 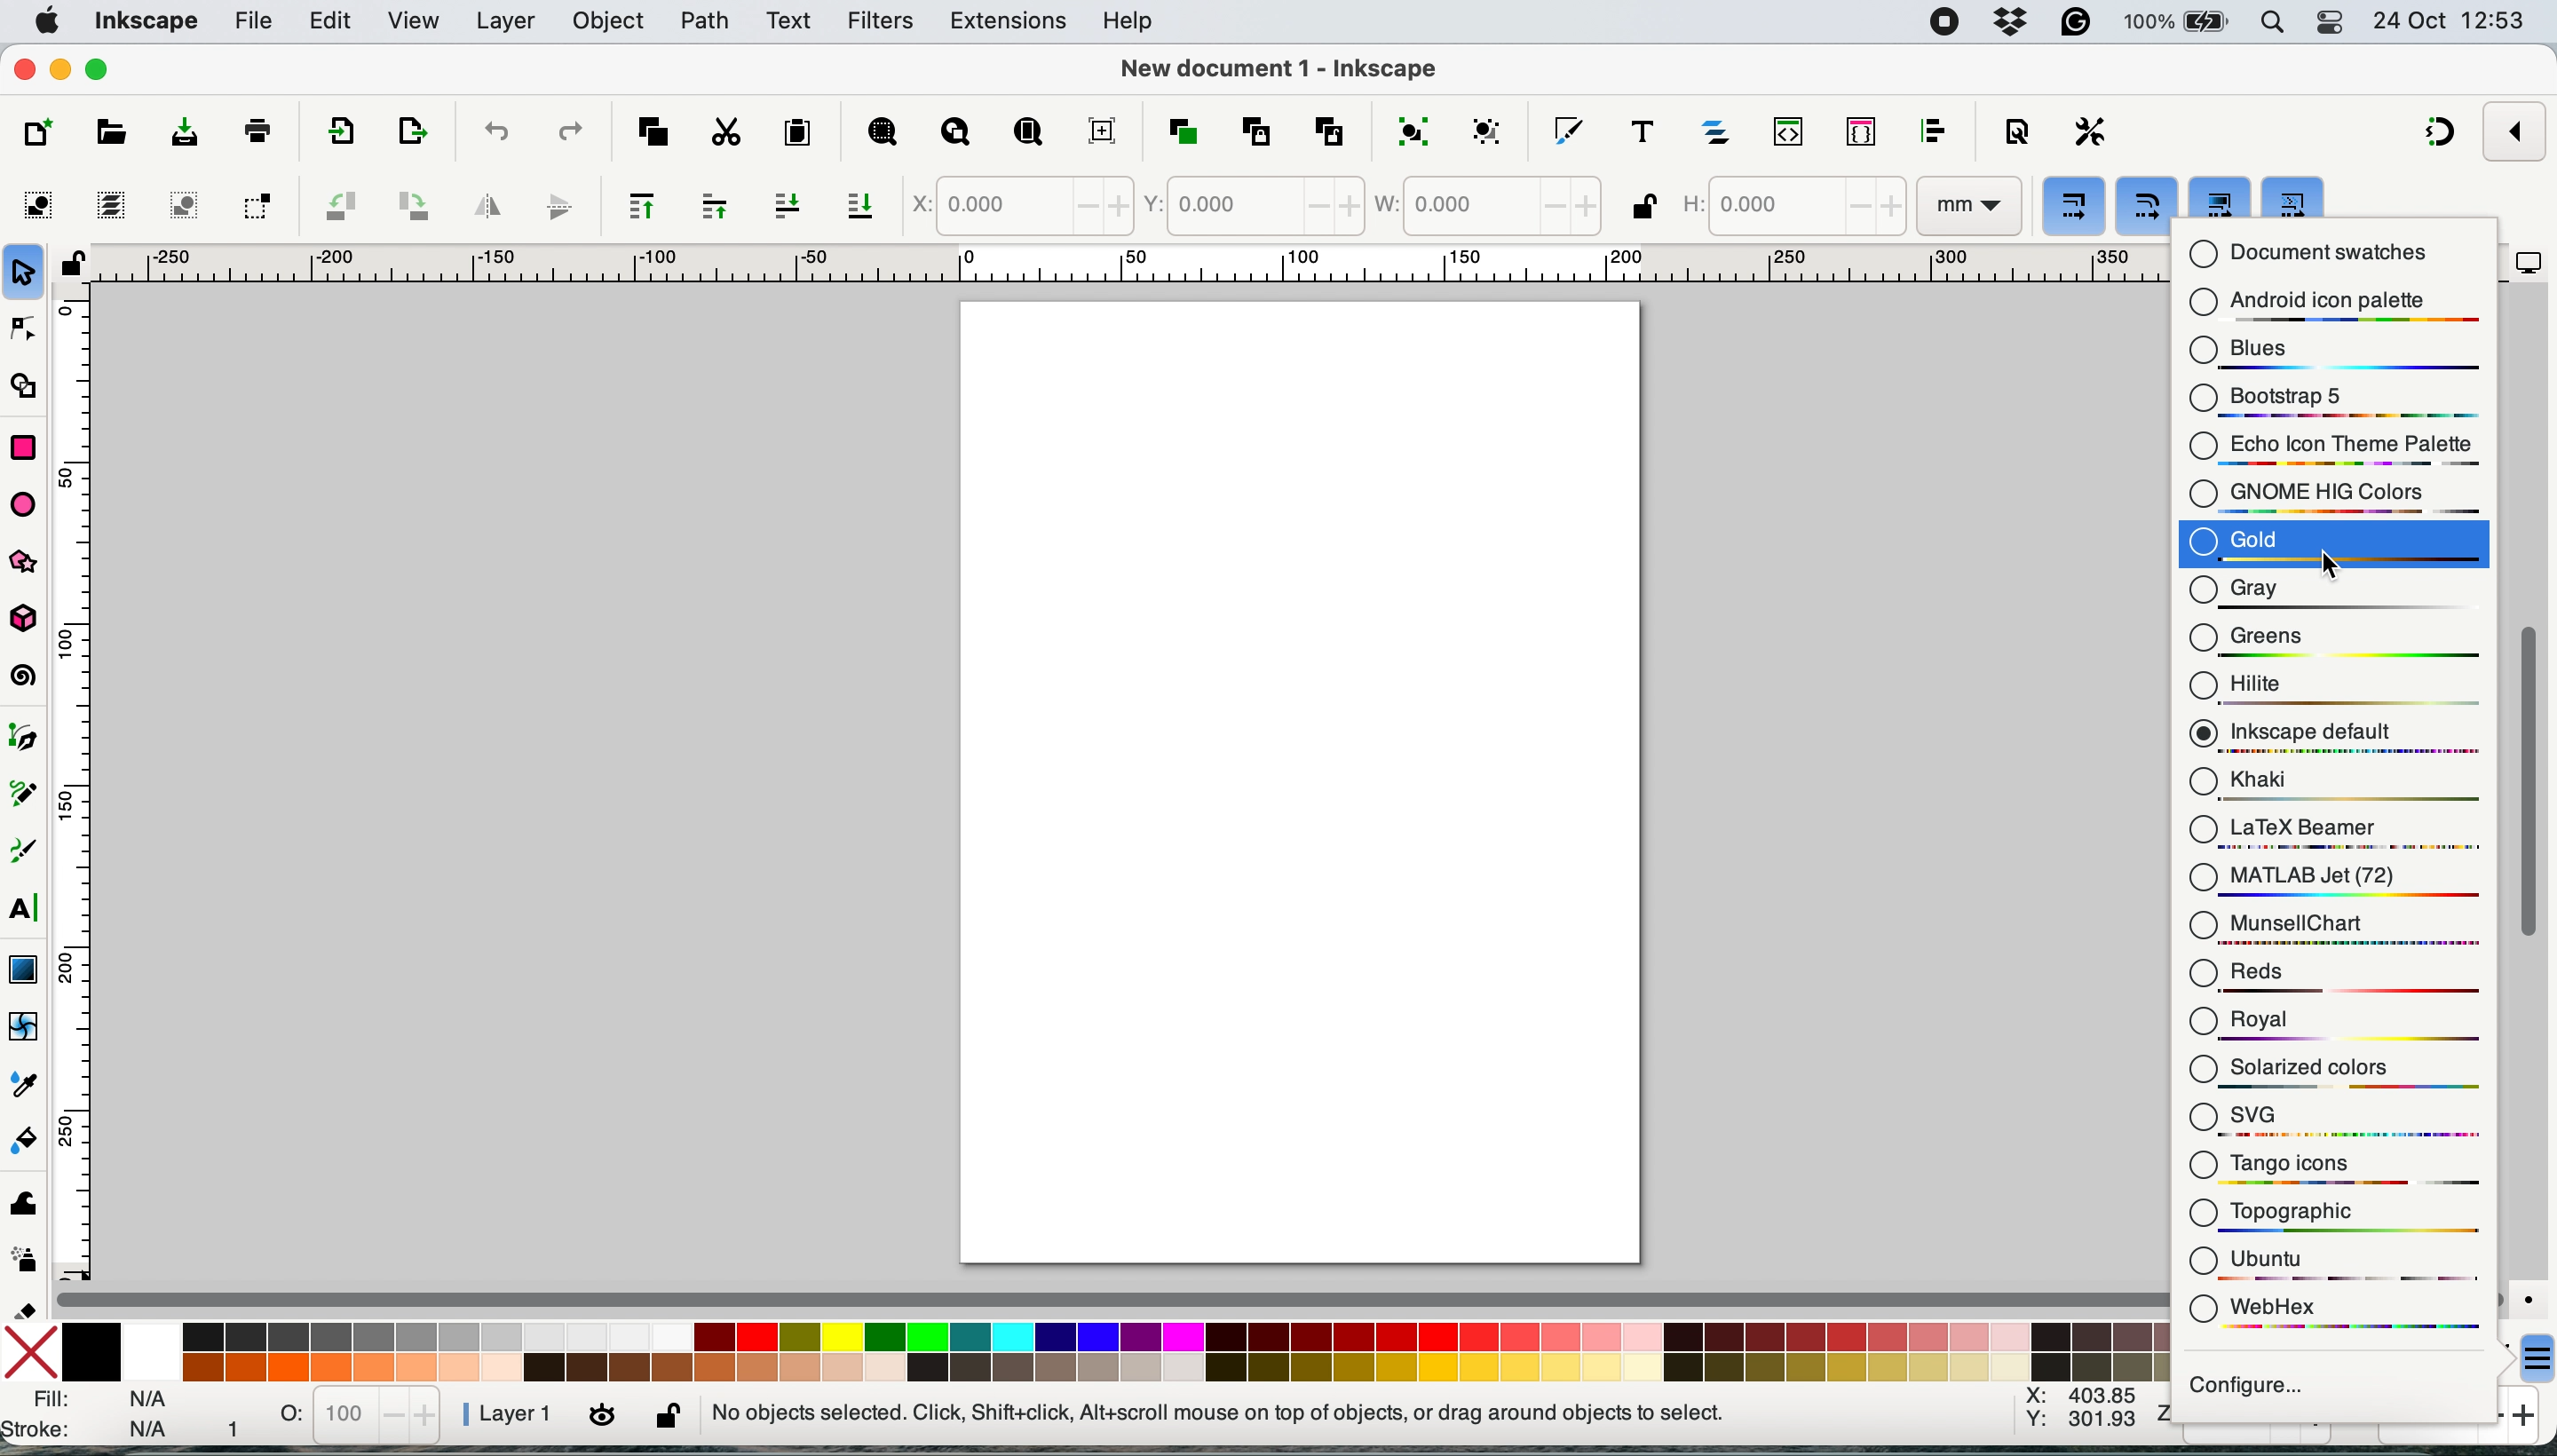 I want to click on royal, so click(x=2332, y=1019).